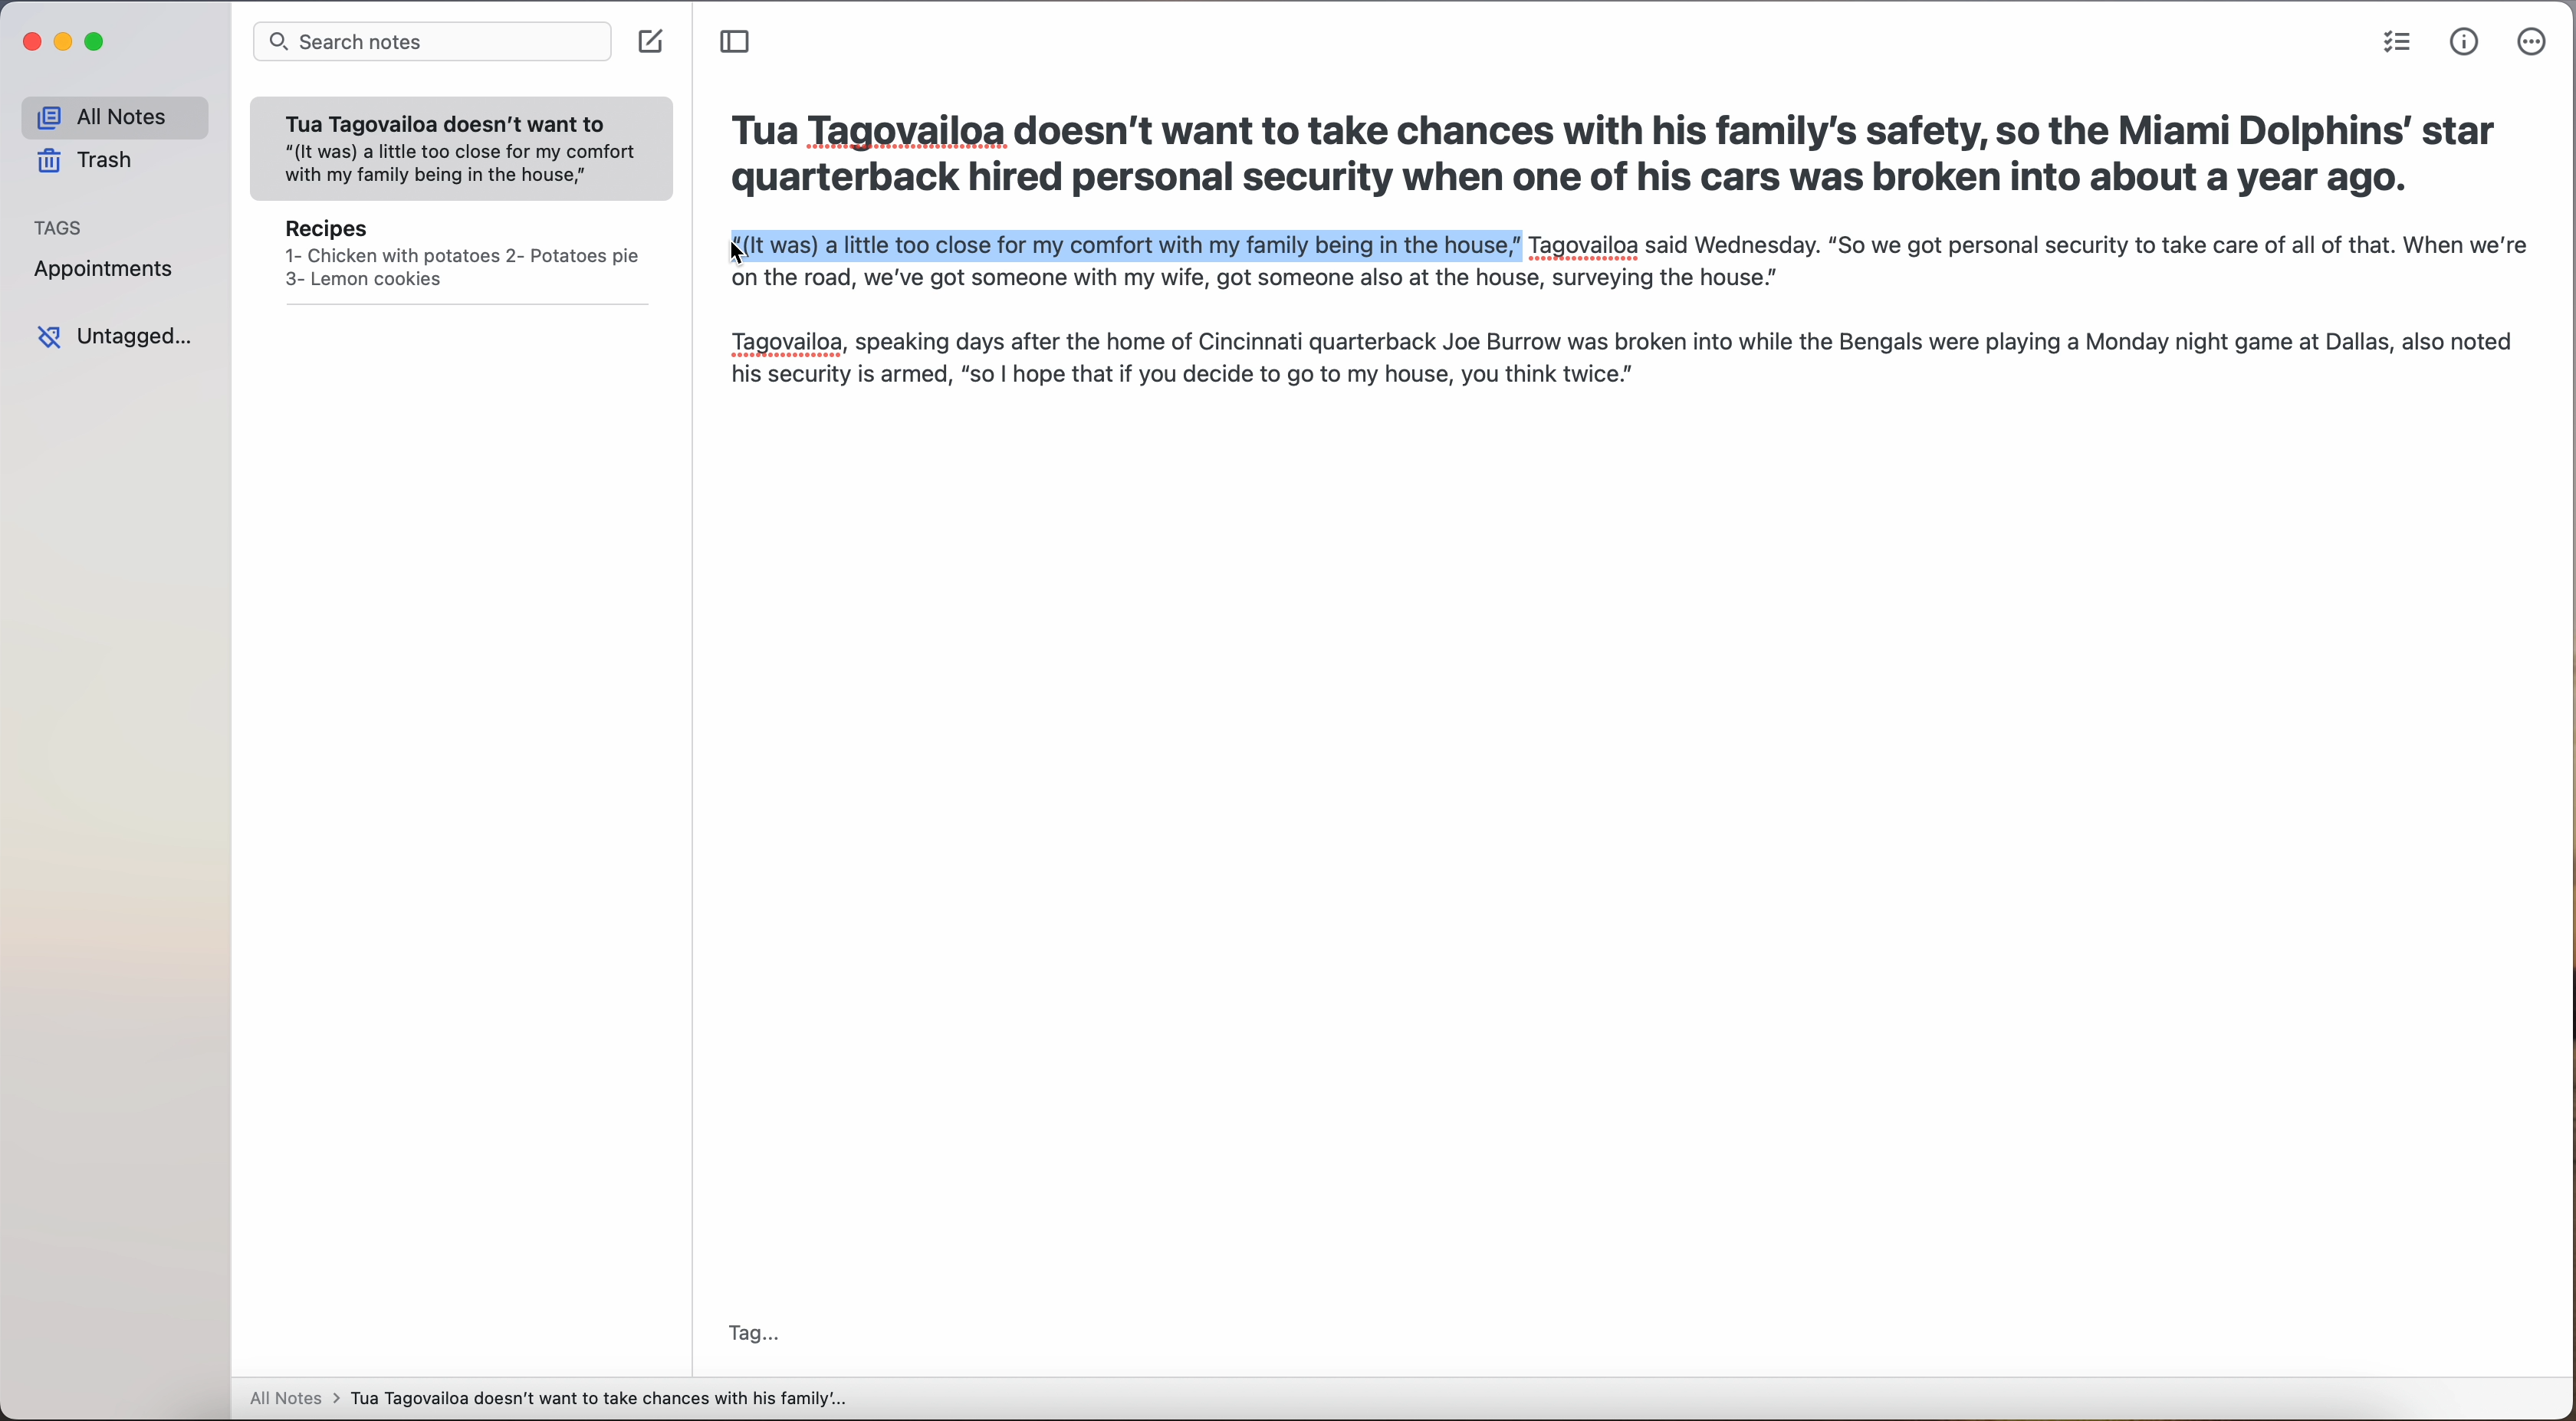 This screenshot has width=2576, height=1421. Describe the element at coordinates (66, 42) in the screenshot. I see `minimize Simplenote` at that location.